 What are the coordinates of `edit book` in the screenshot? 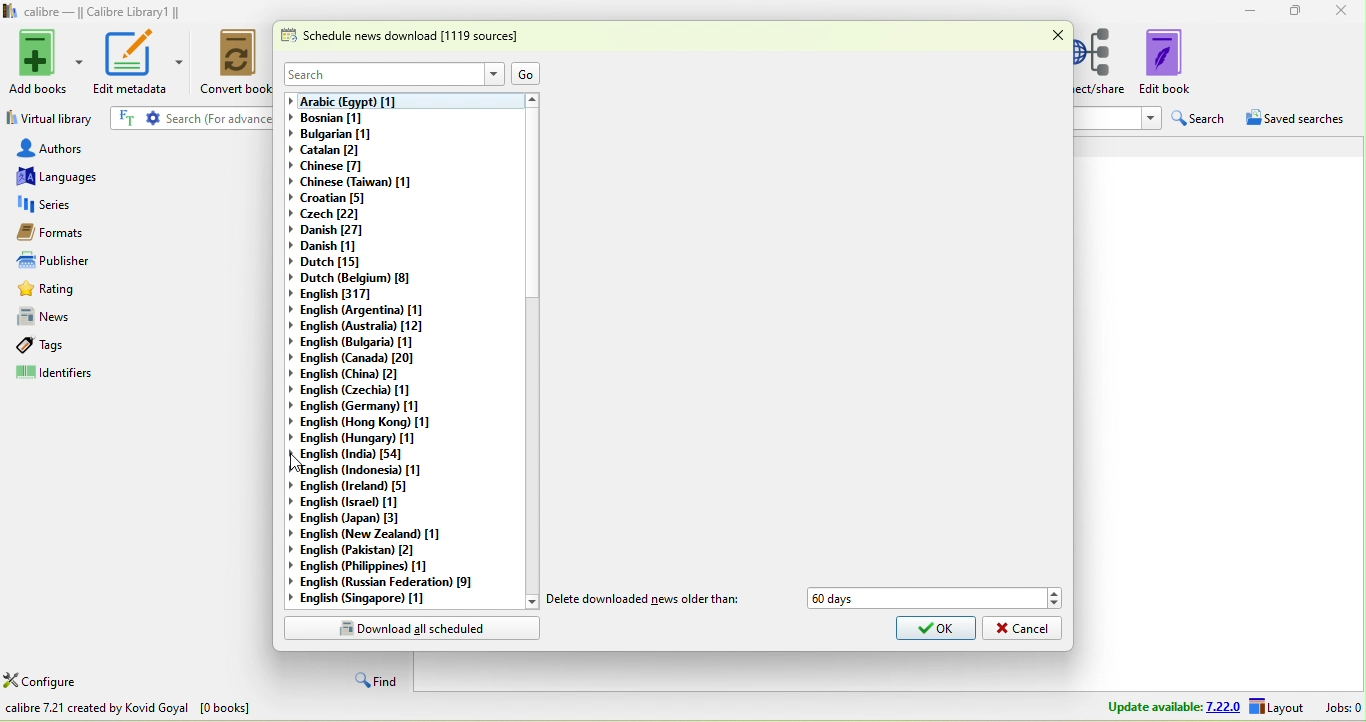 It's located at (1178, 63).